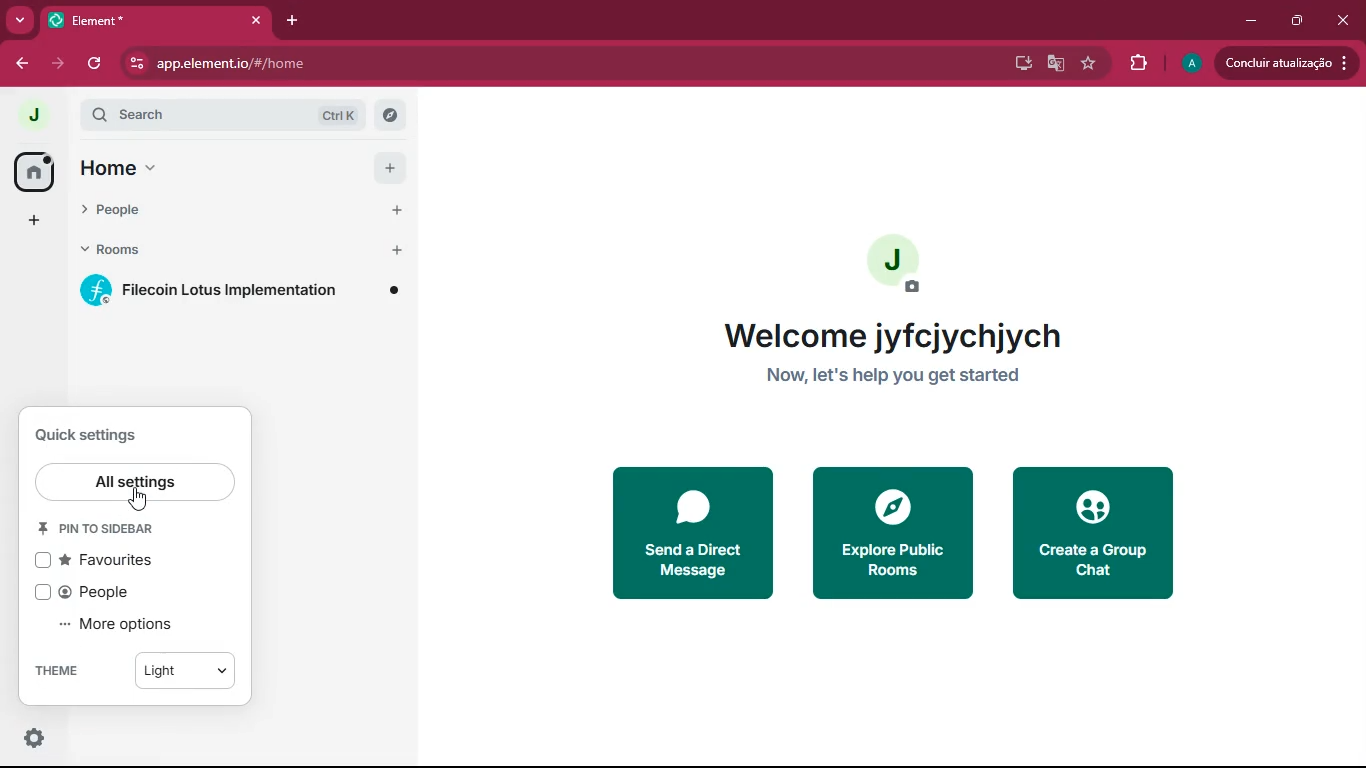 The image size is (1366, 768). I want to click on now, let's help you get started, so click(894, 376).